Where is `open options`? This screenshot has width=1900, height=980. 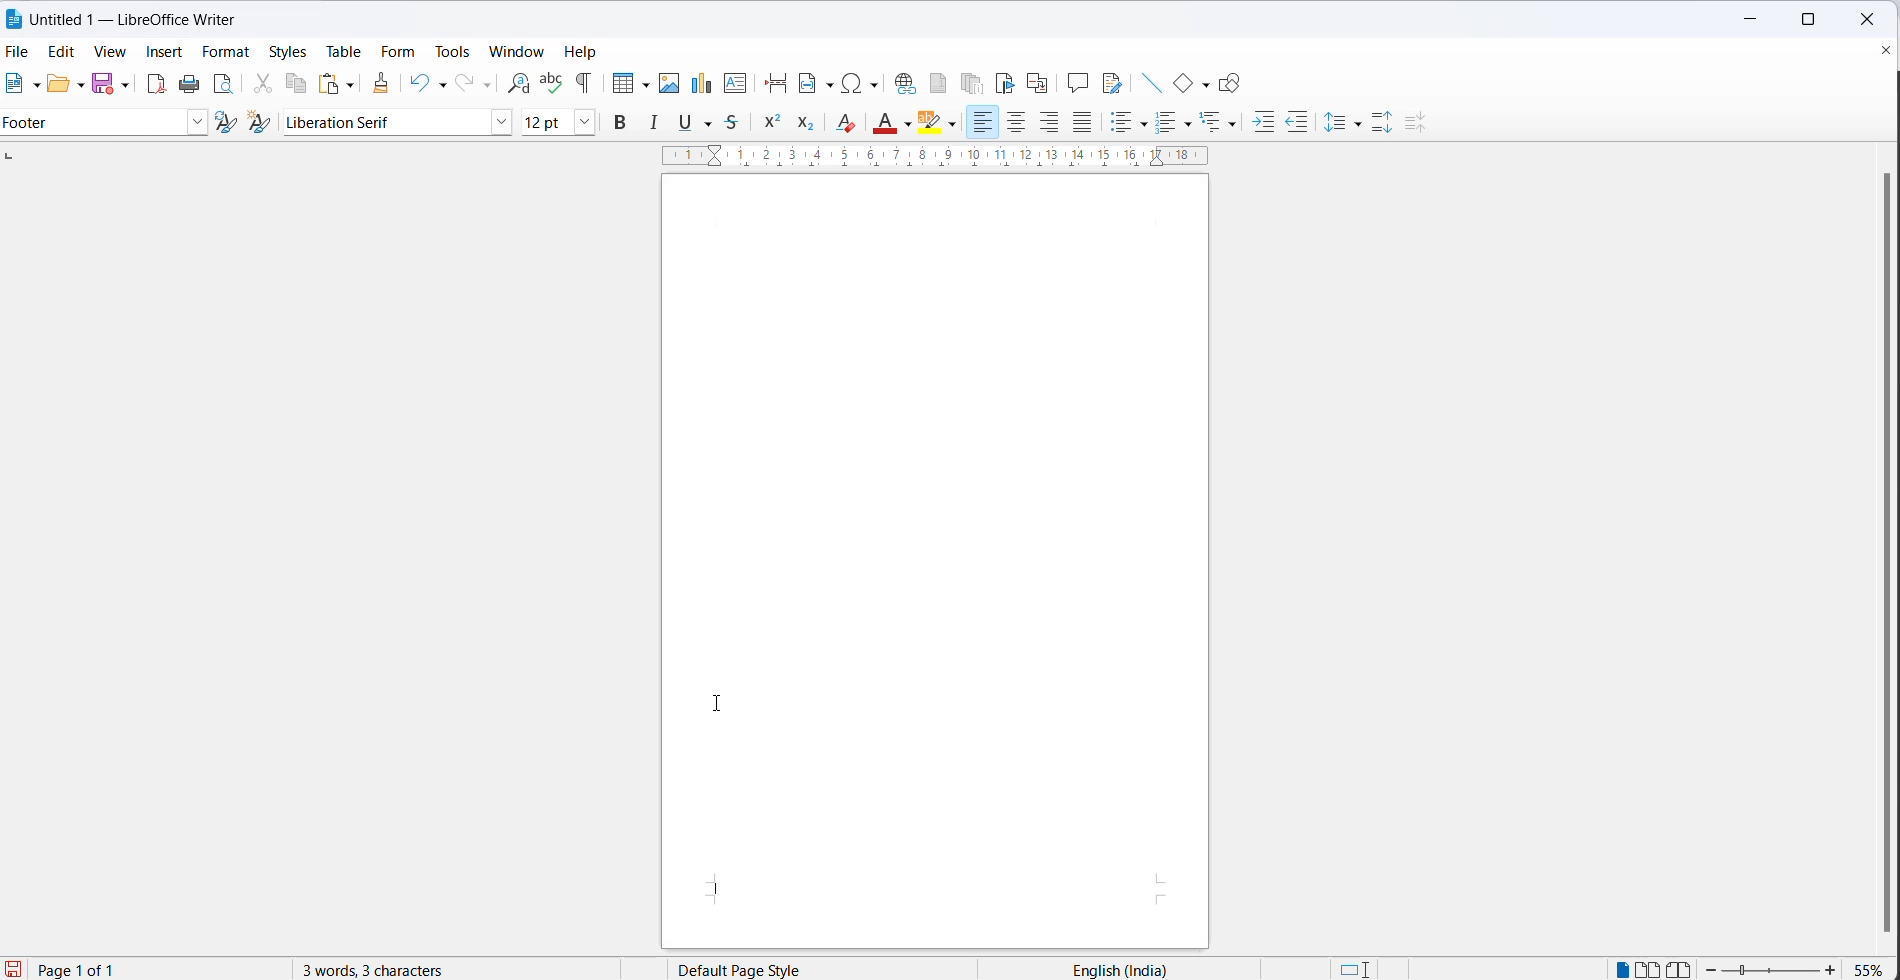
open options is located at coordinates (74, 86).